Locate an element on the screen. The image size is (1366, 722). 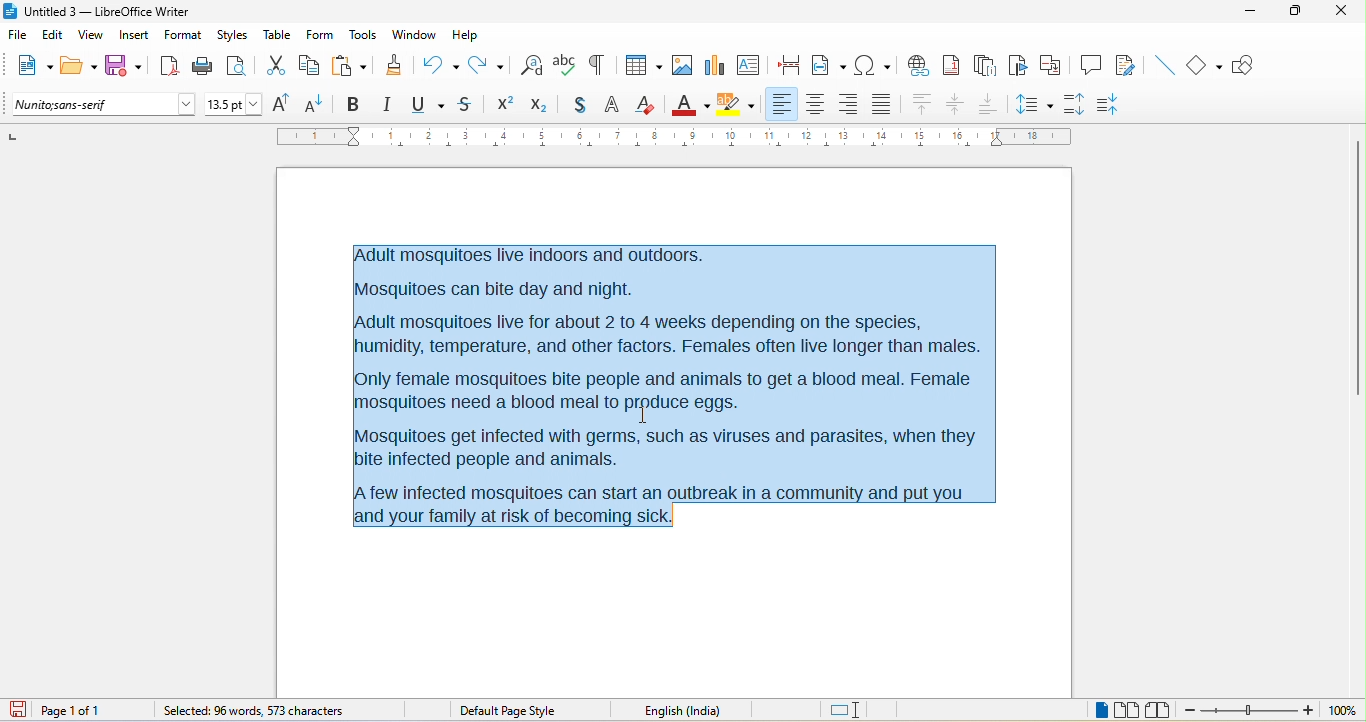
end note is located at coordinates (984, 65).